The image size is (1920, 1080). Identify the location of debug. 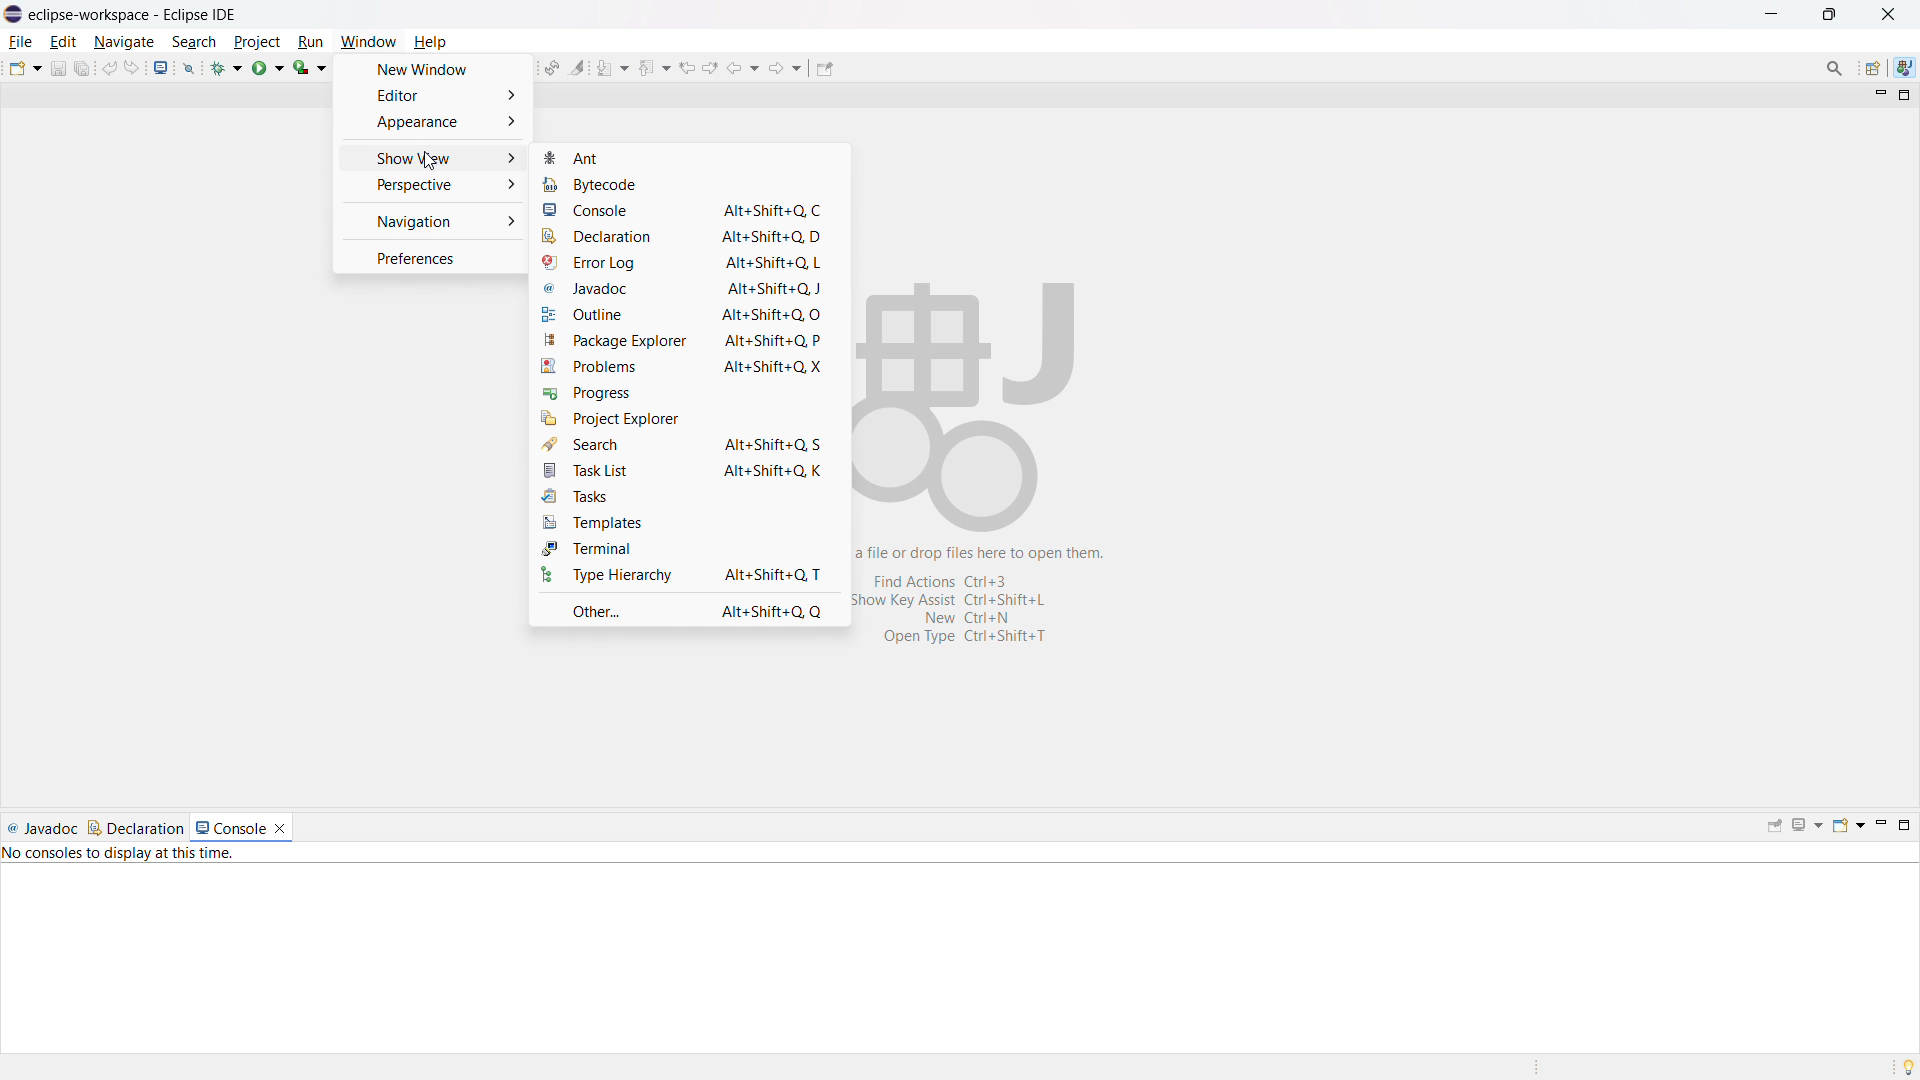
(227, 67).